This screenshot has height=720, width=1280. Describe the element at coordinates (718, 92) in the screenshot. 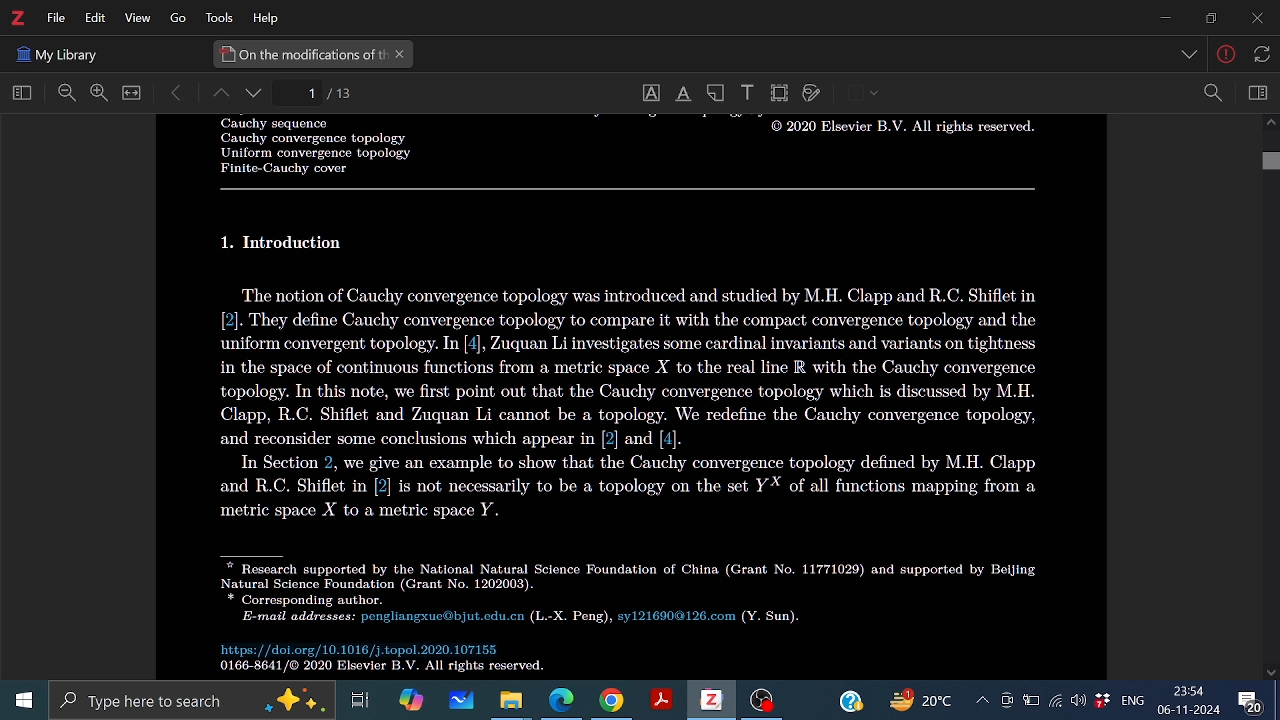

I see `Add note` at that location.